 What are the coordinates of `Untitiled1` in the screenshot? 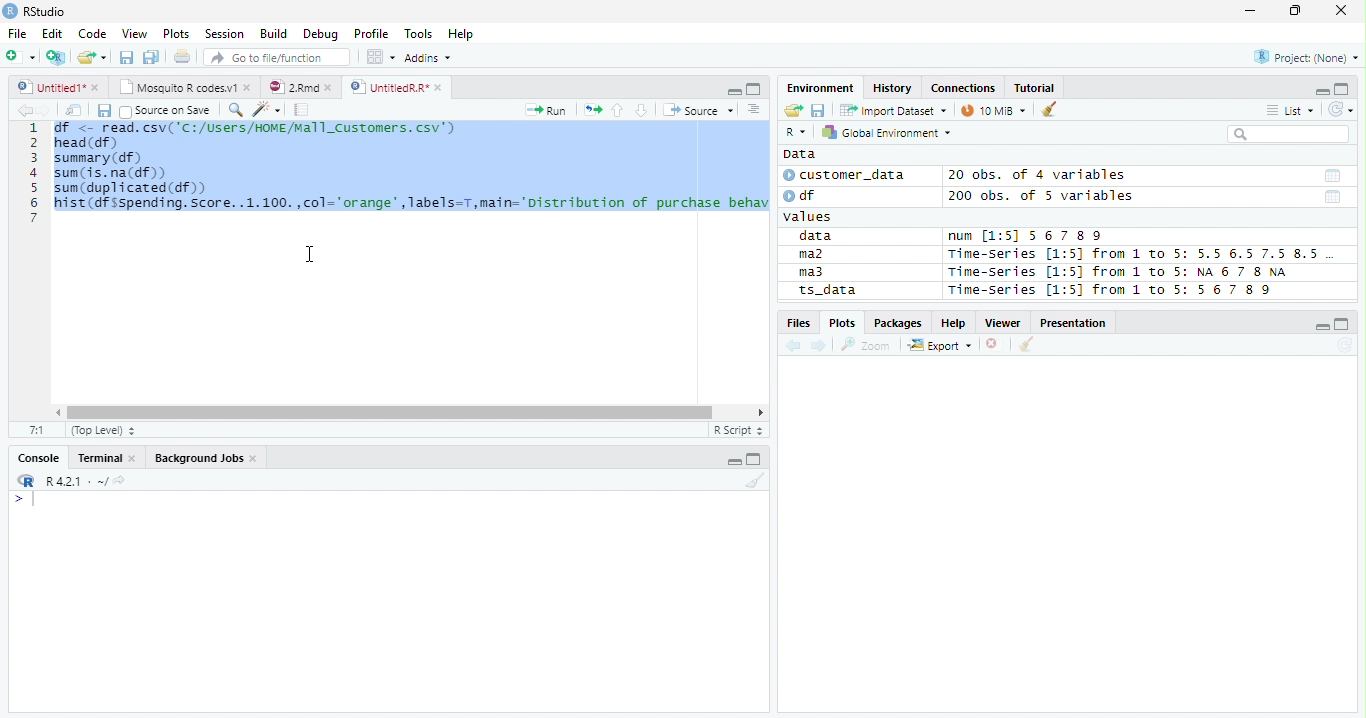 It's located at (57, 87).